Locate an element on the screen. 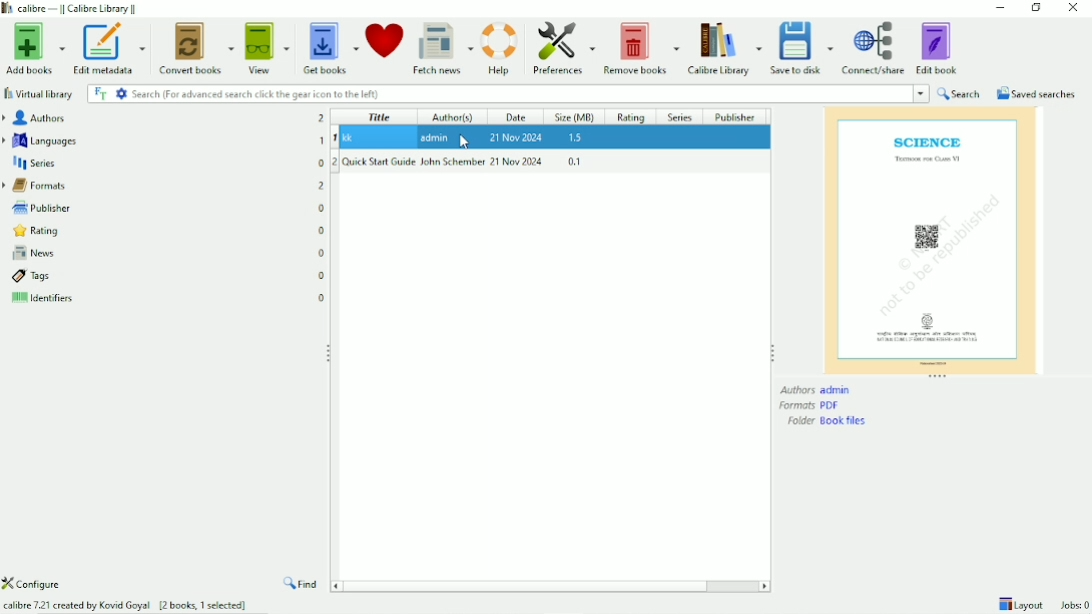 Image resolution: width=1092 pixels, height=614 pixels. Layout is located at coordinates (1020, 604).